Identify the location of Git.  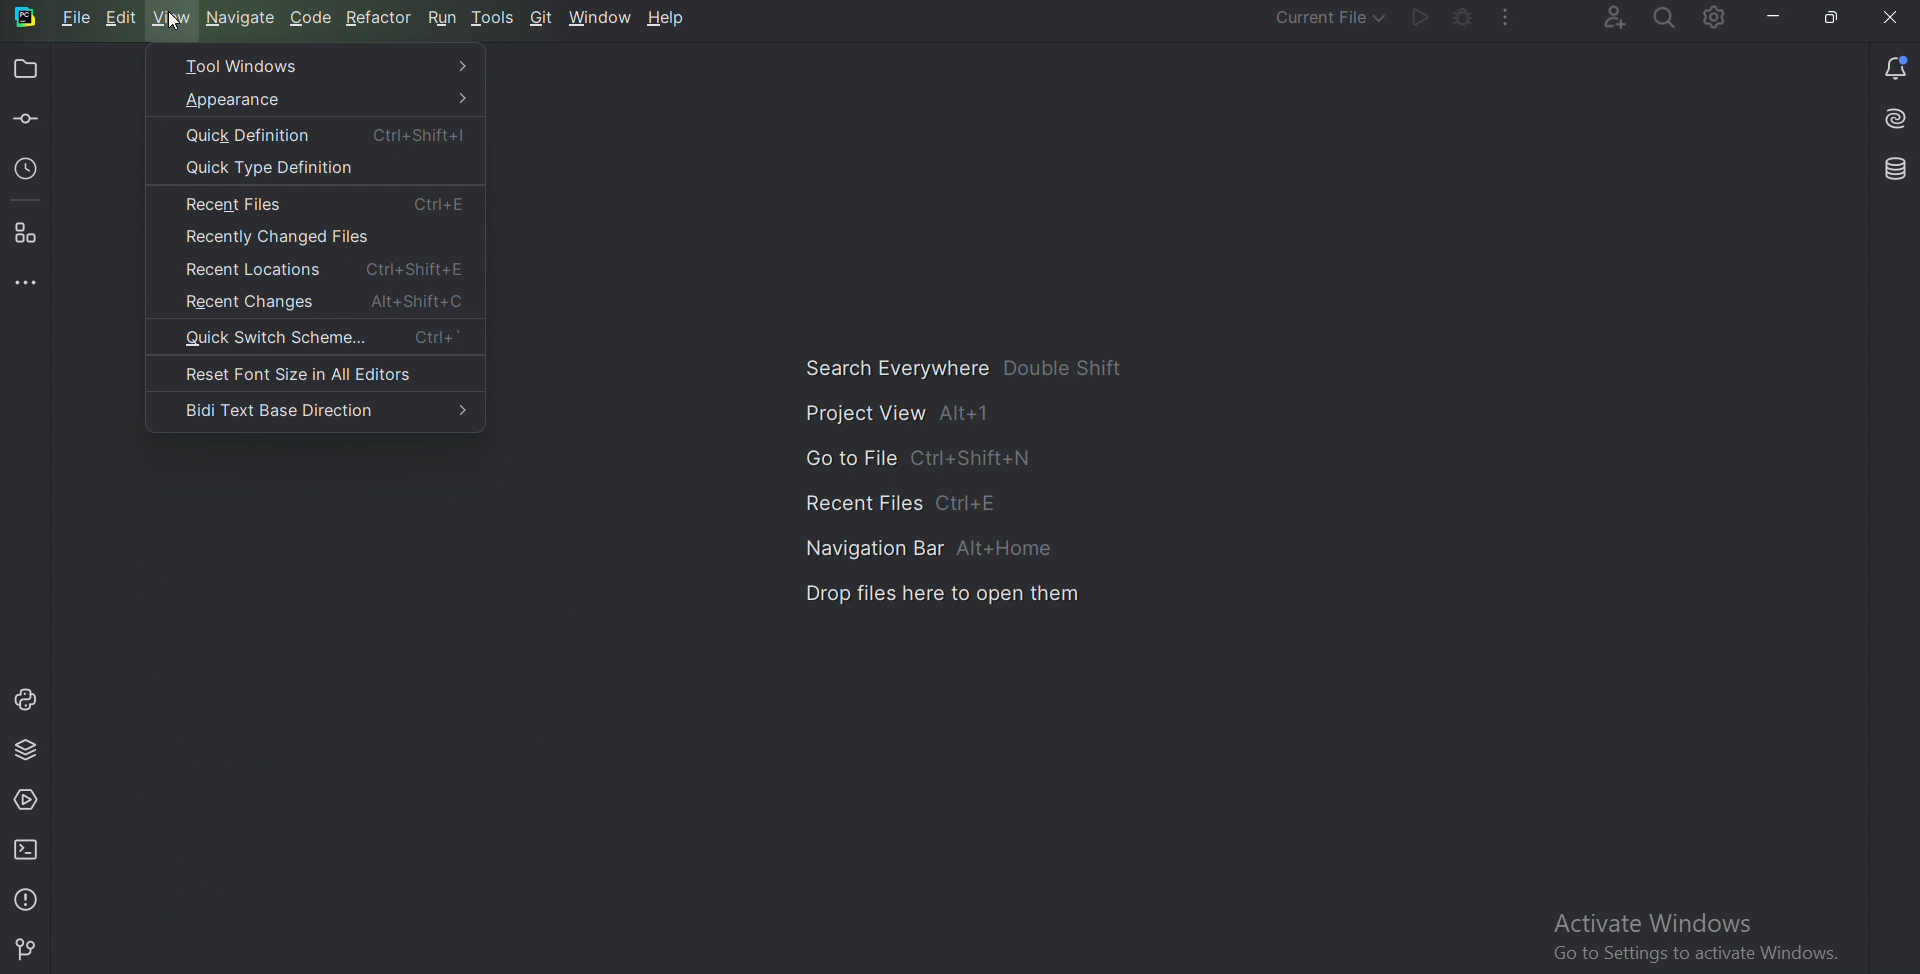
(29, 948).